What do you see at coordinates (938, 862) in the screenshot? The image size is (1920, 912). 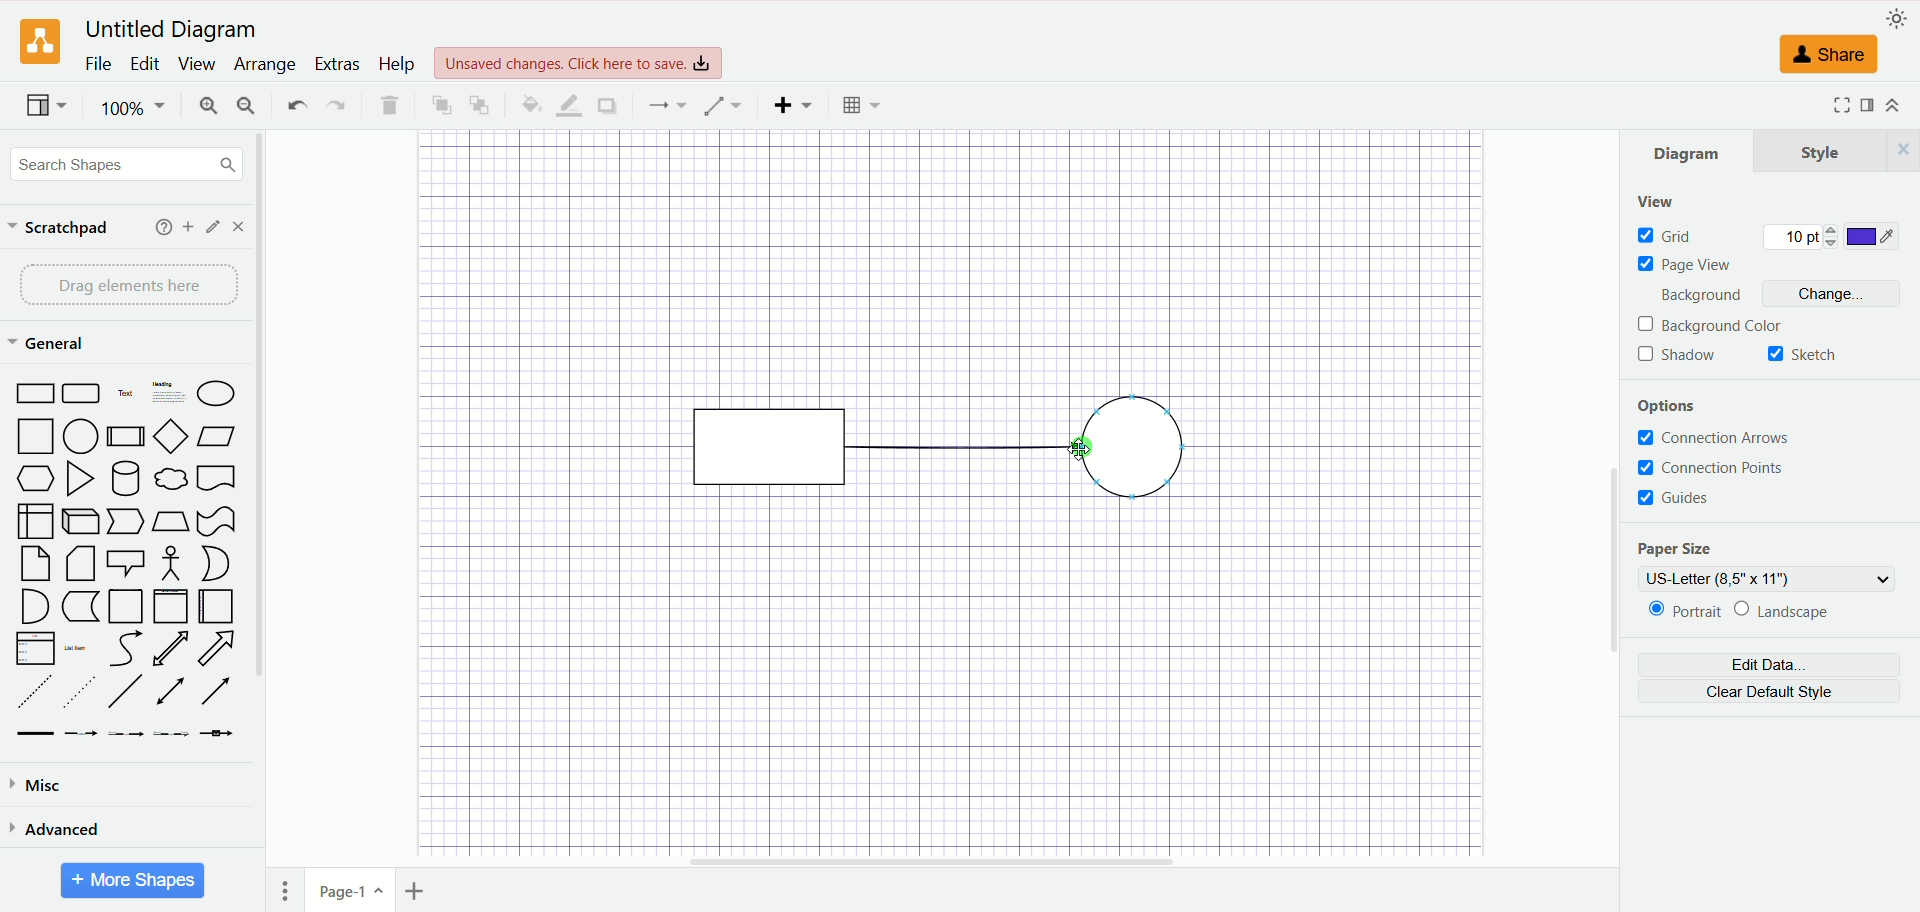 I see `horizontal scroll bar` at bounding box center [938, 862].